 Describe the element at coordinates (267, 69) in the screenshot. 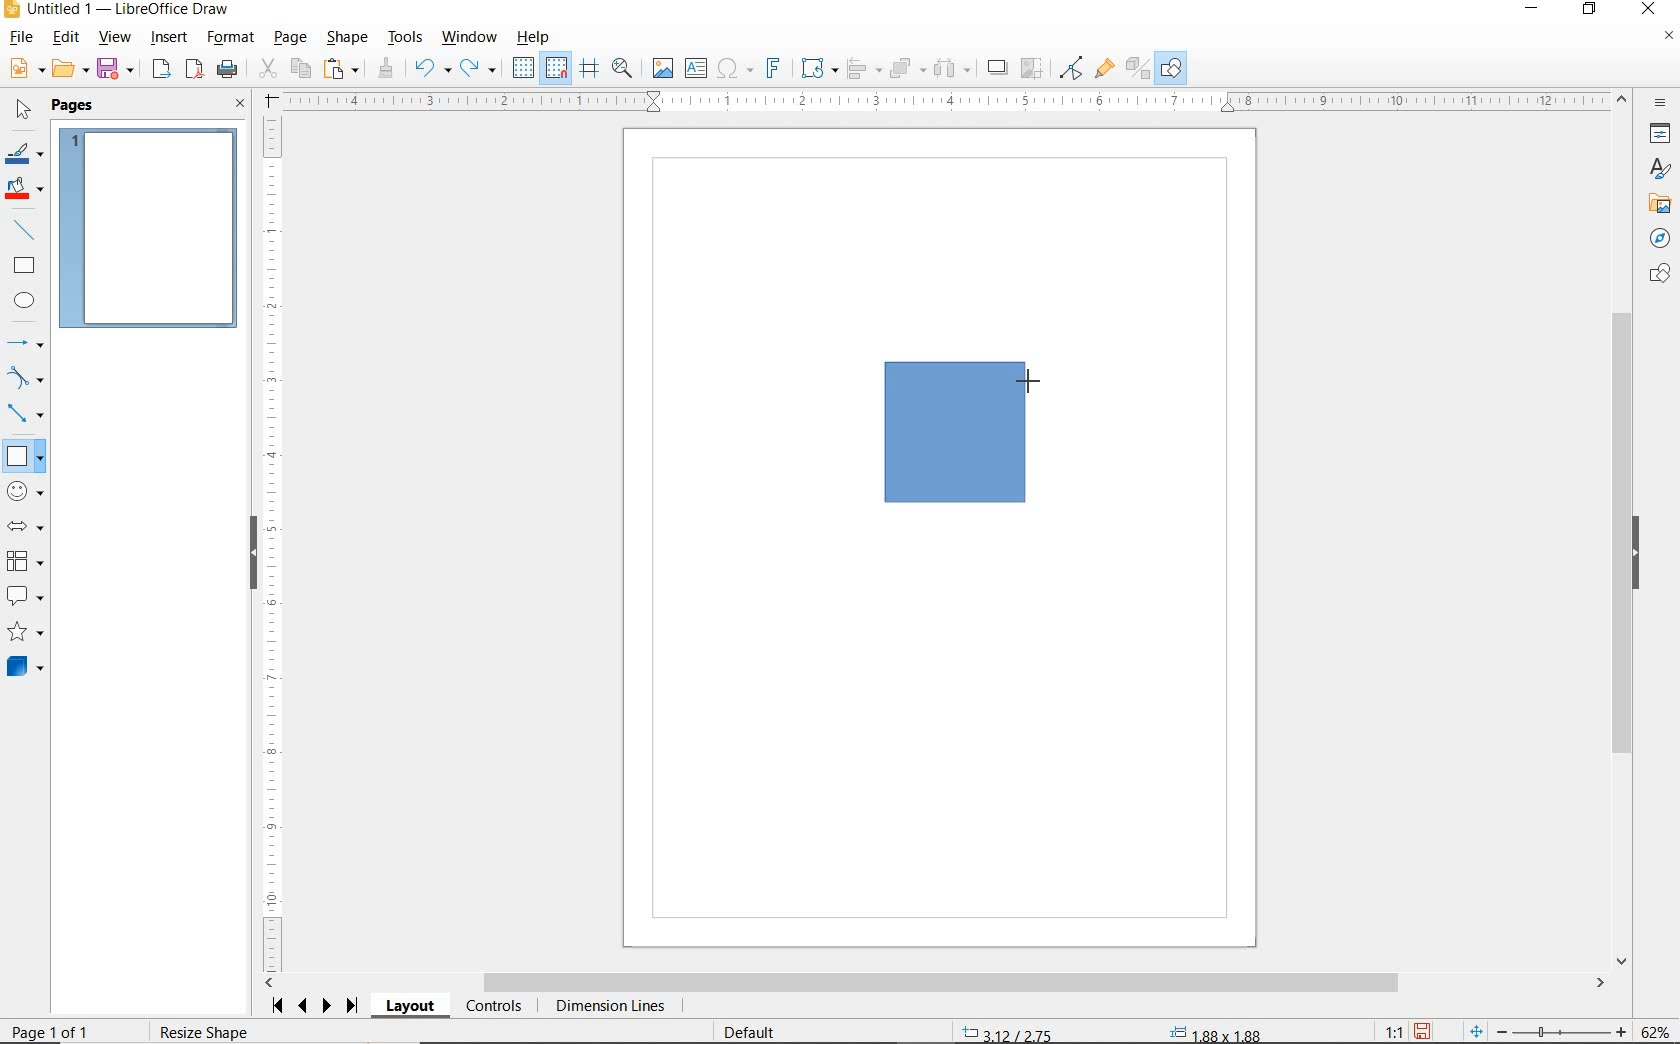

I see `CUT` at that location.